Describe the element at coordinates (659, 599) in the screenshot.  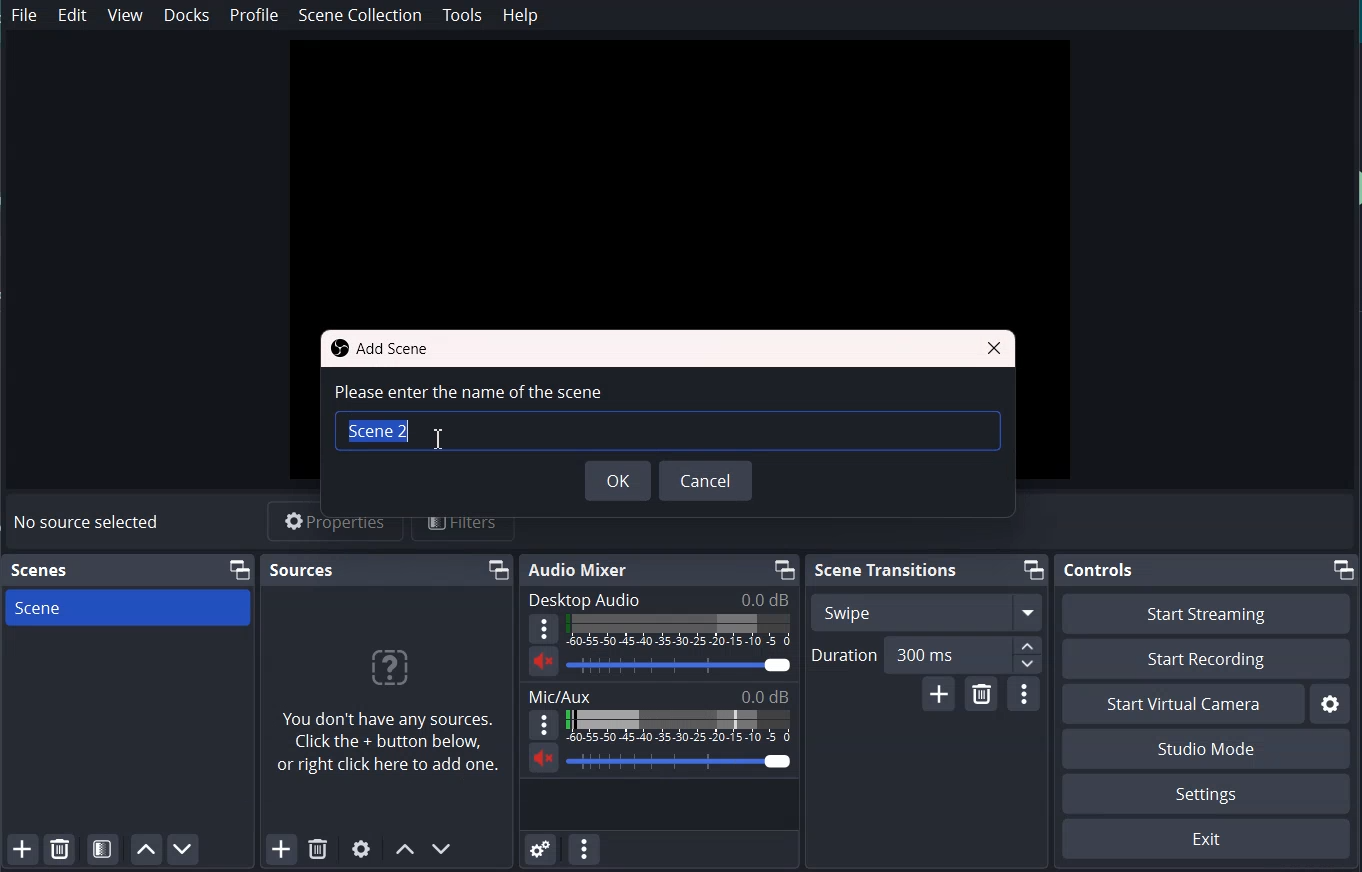
I see `Text` at that location.